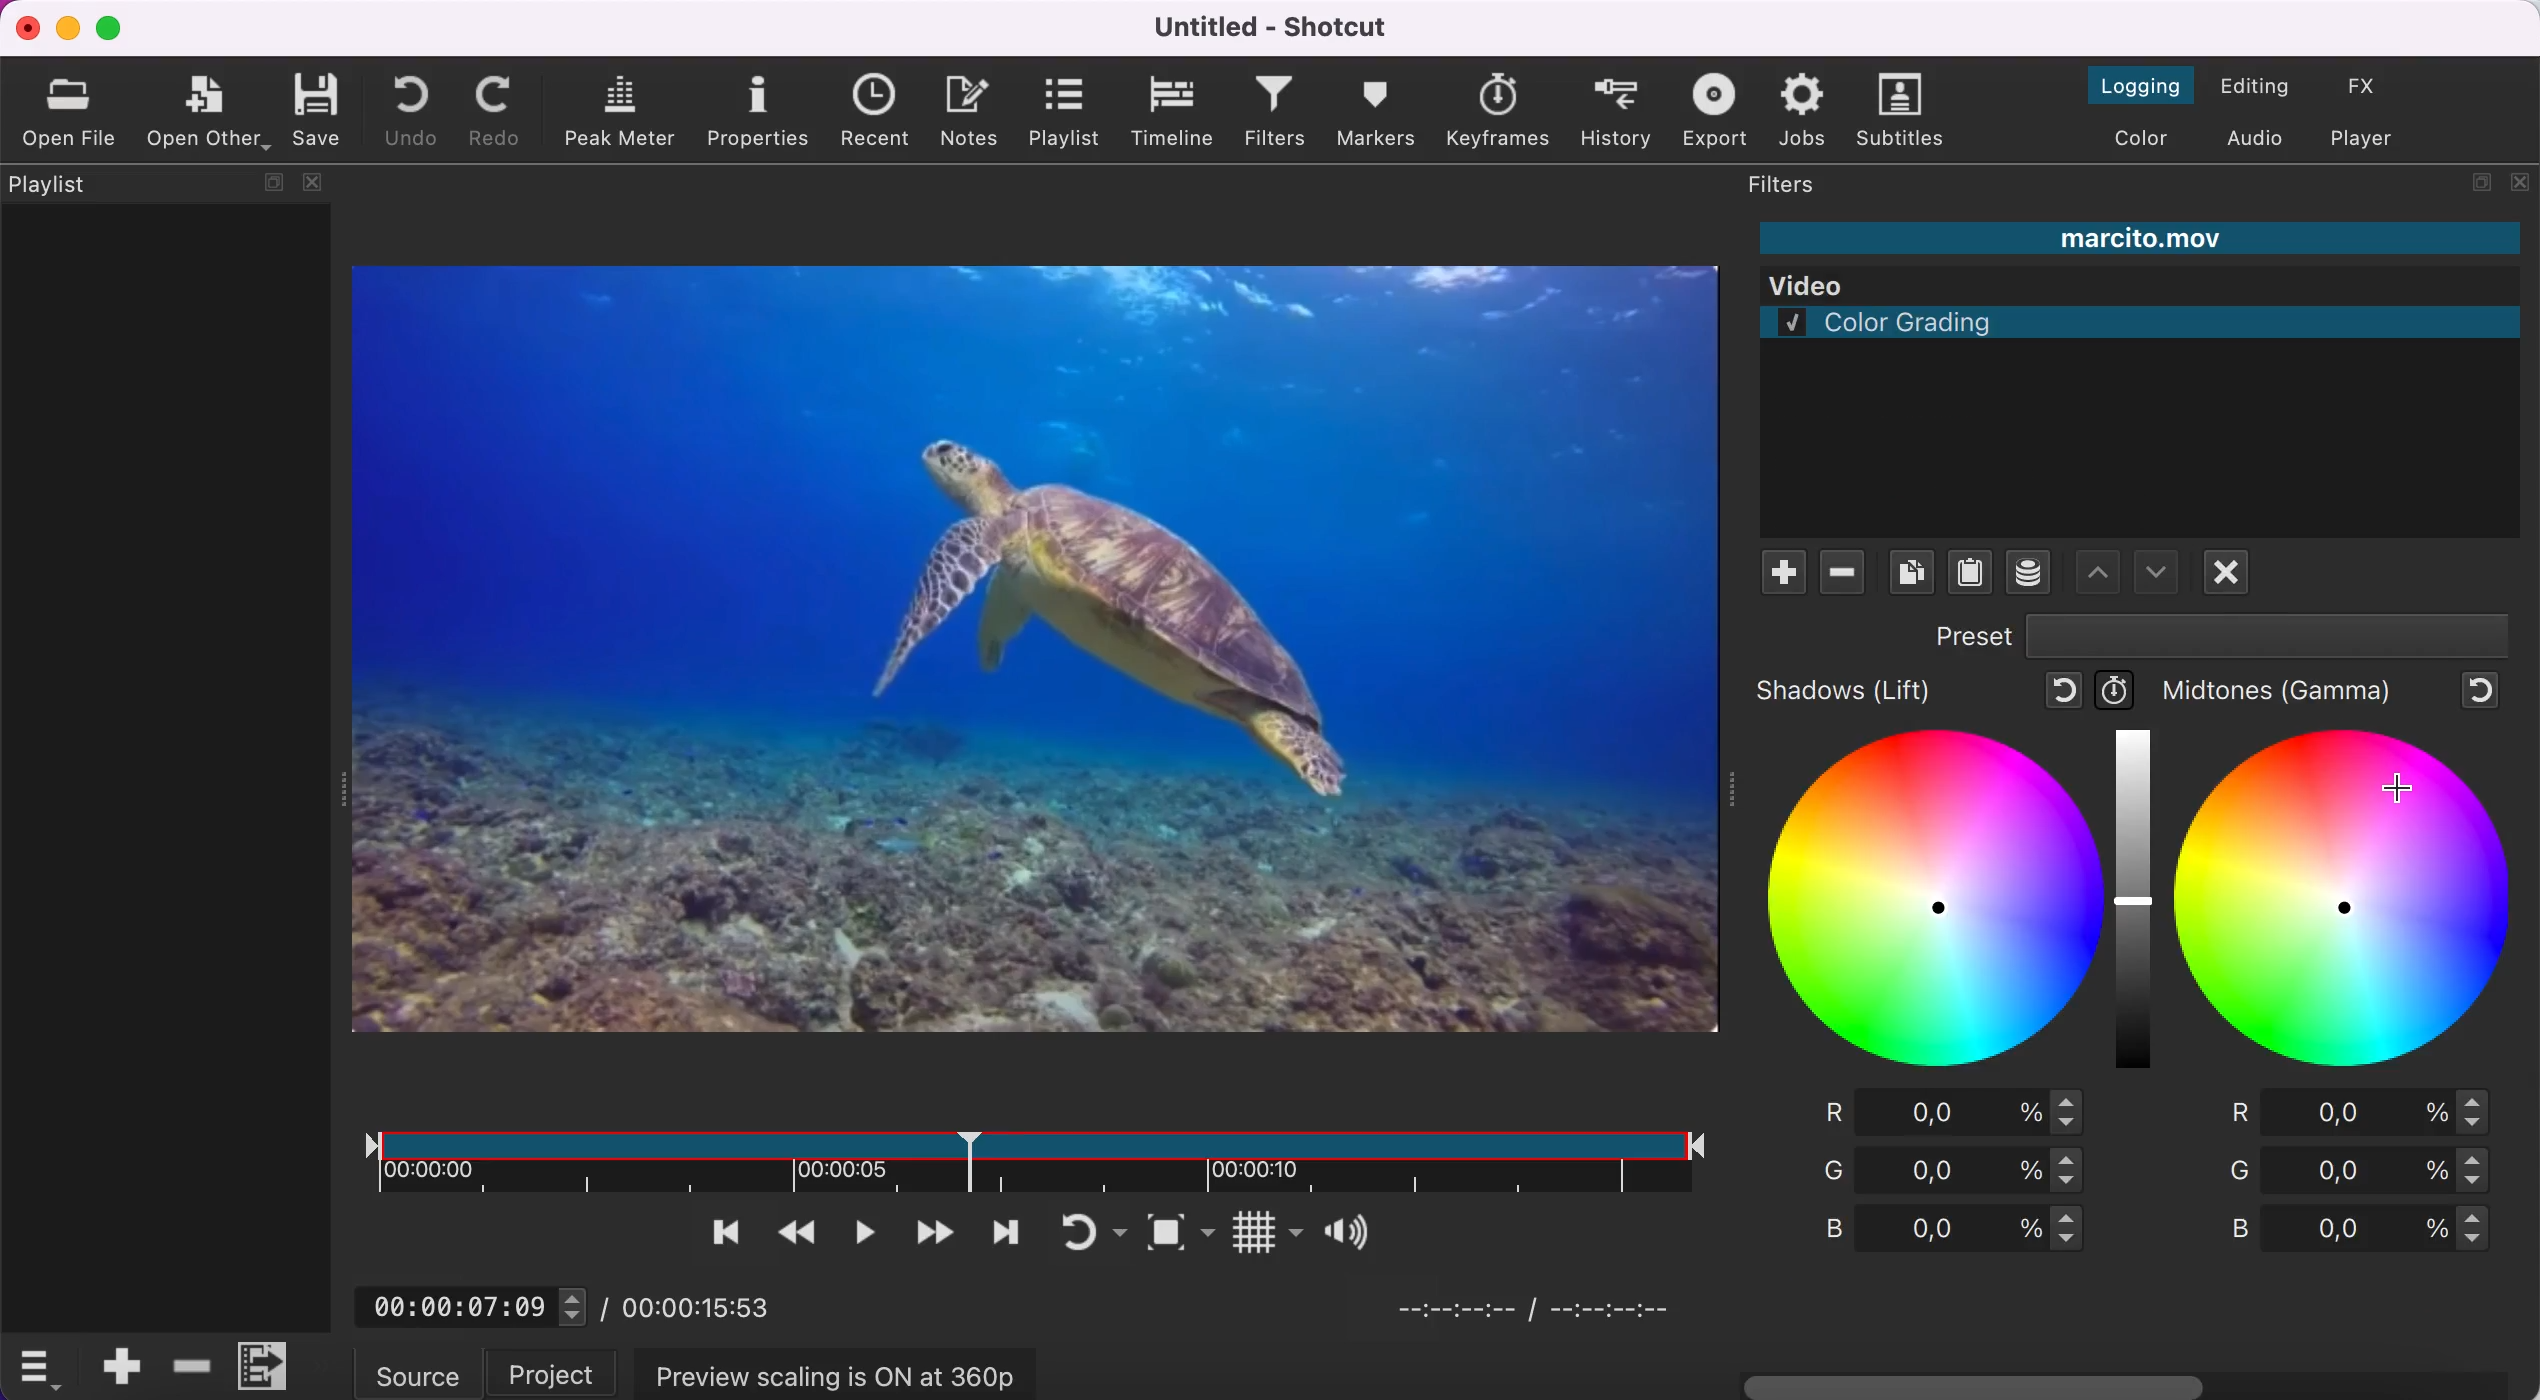 The height and width of the screenshot is (1400, 2540). I want to click on playlist panel, so click(164, 510).